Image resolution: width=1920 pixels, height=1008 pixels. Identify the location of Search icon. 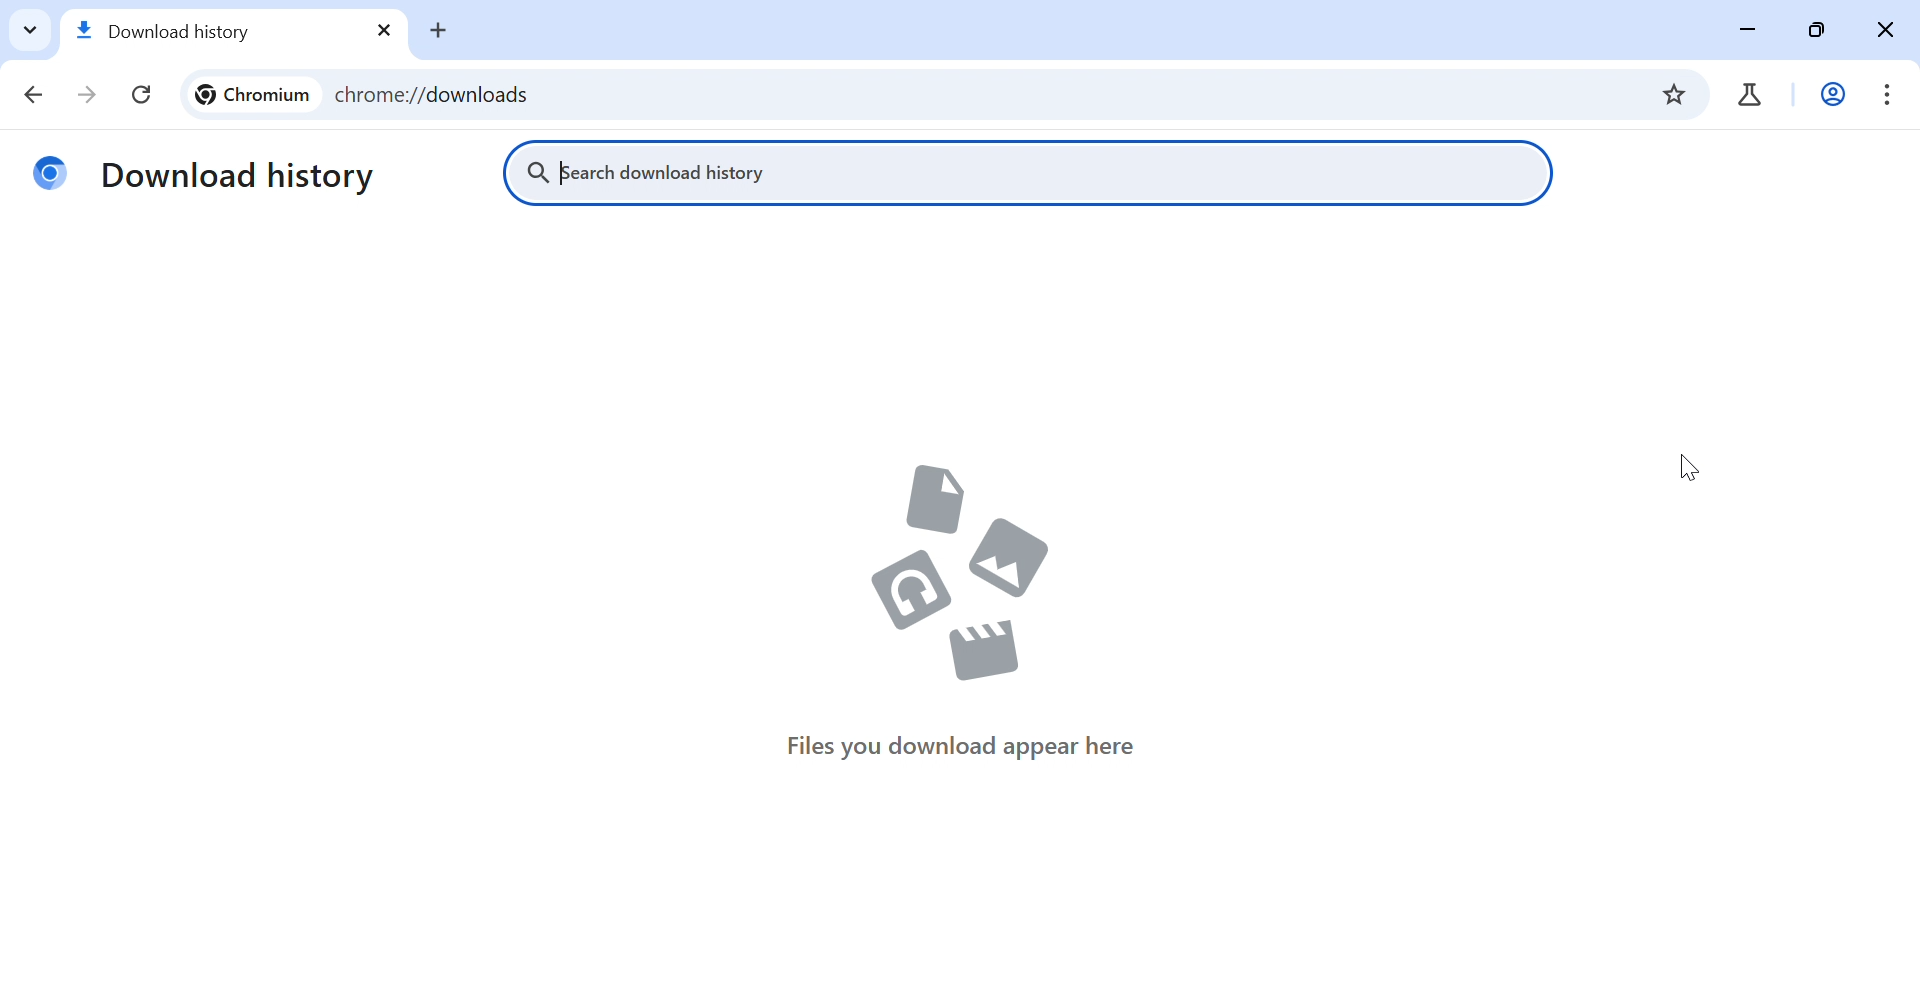
(537, 176).